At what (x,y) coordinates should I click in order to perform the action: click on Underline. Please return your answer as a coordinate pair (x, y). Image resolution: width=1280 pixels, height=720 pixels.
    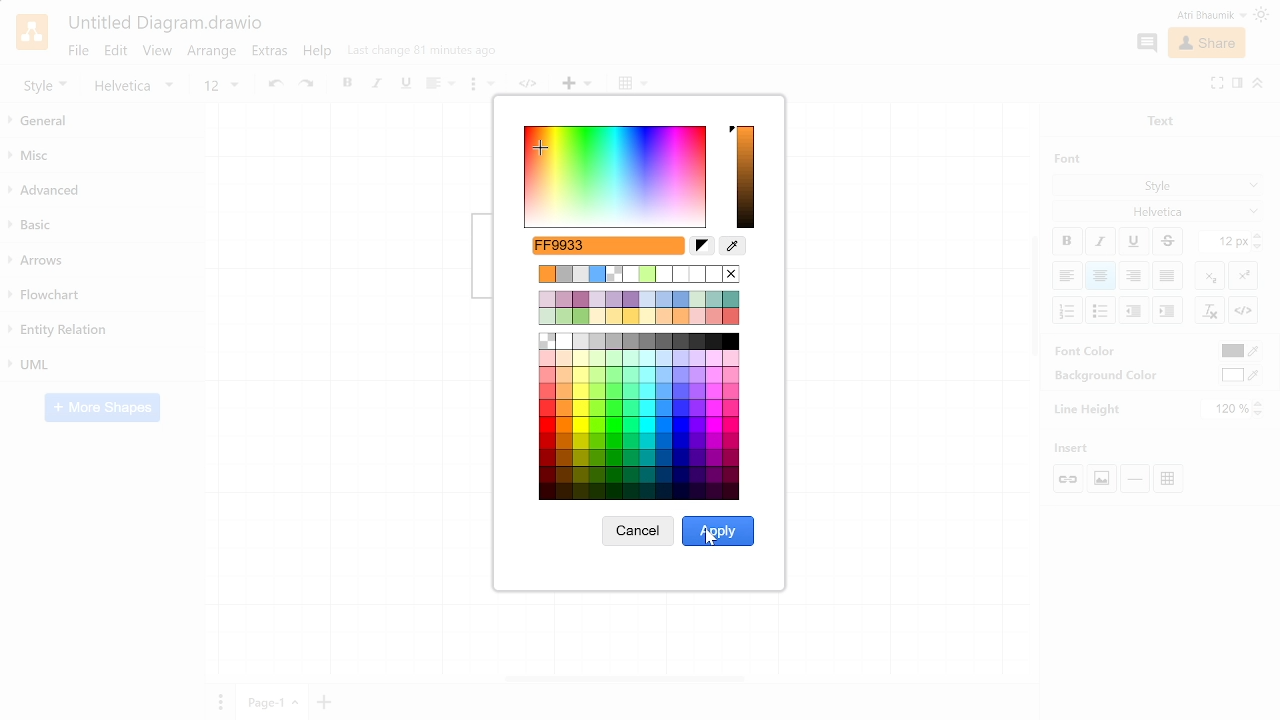
    Looking at the image, I should click on (1135, 242).